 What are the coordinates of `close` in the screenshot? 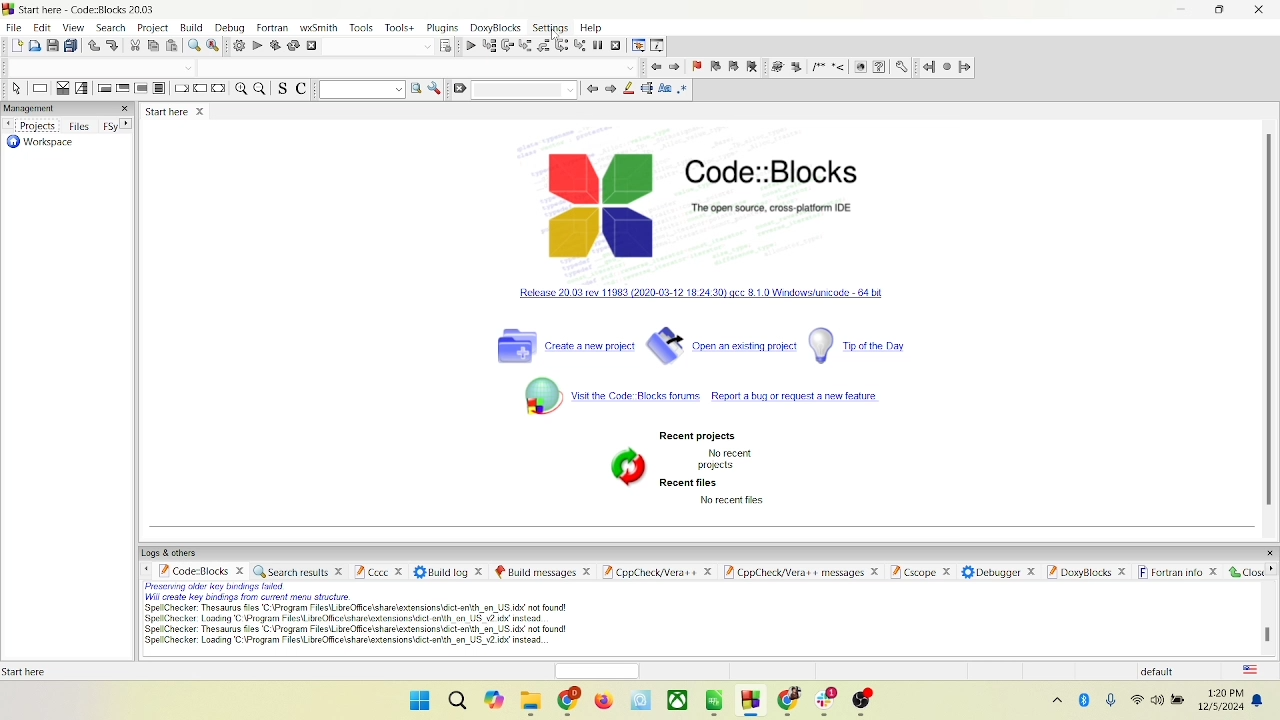 It's located at (1243, 571).